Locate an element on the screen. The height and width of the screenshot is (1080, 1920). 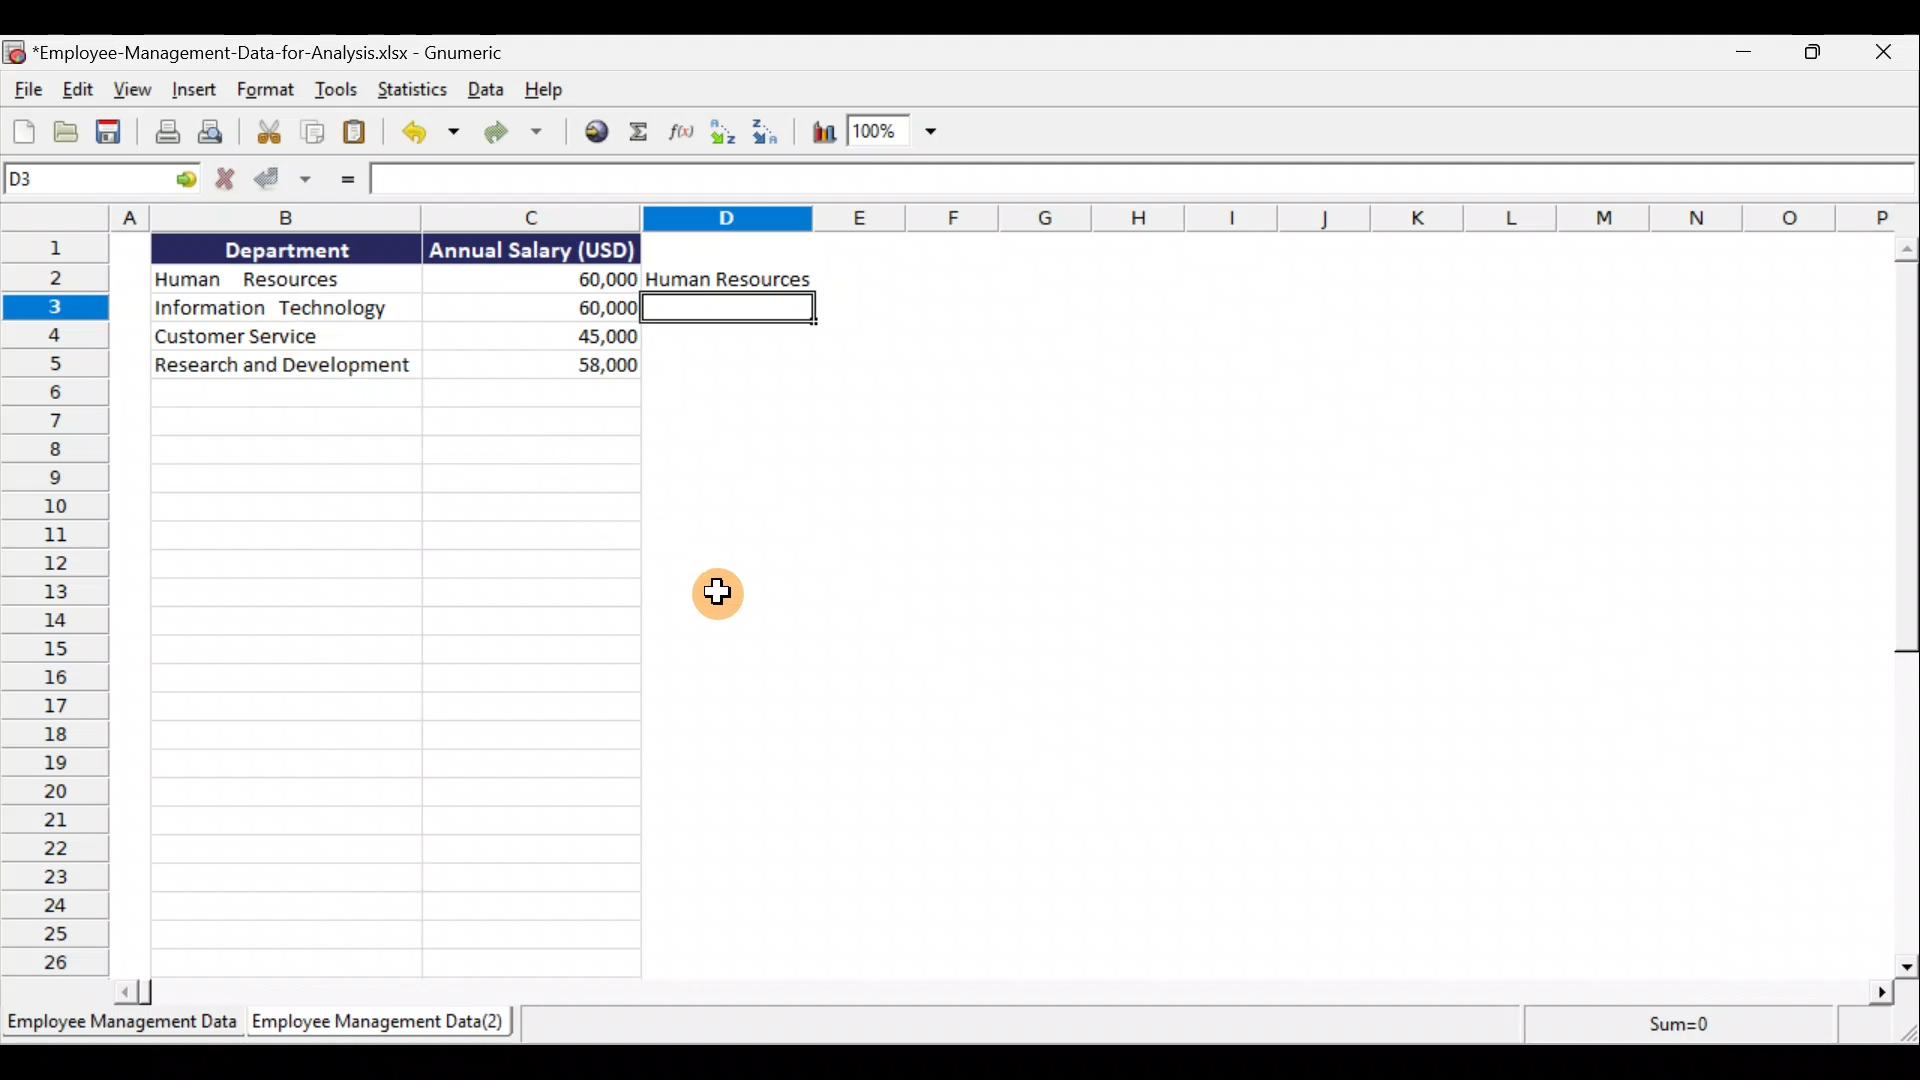
Create a new workbook is located at coordinates (22, 132).